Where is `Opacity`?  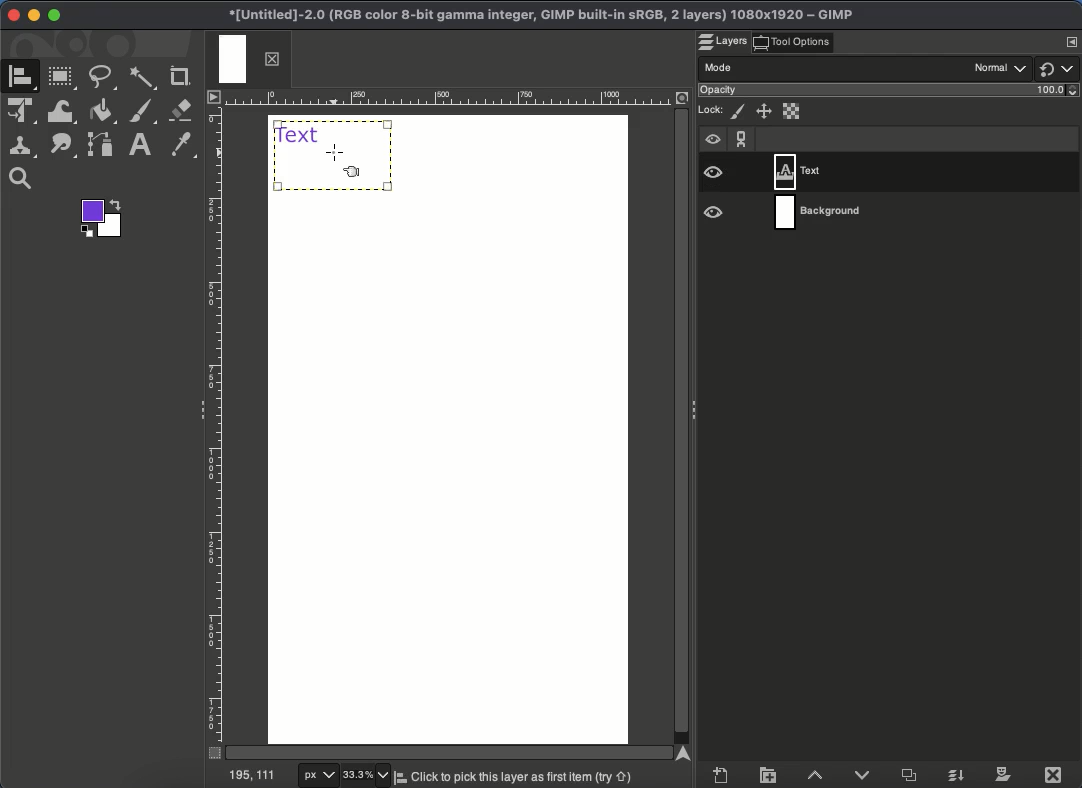
Opacity is located at coordinates (891, 90).